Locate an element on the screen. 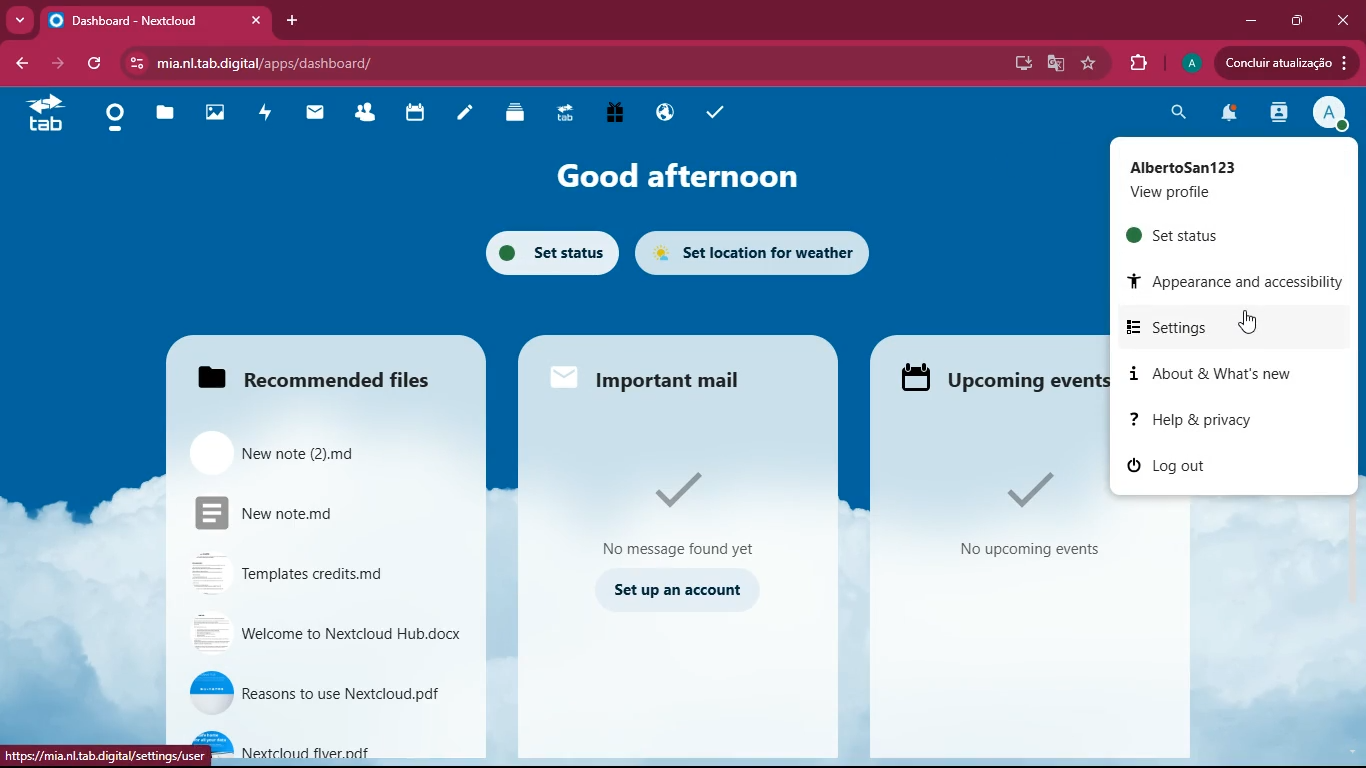 The width and height of the screenshot is (1366, 768). tasks is located at coordinates (715, 111).